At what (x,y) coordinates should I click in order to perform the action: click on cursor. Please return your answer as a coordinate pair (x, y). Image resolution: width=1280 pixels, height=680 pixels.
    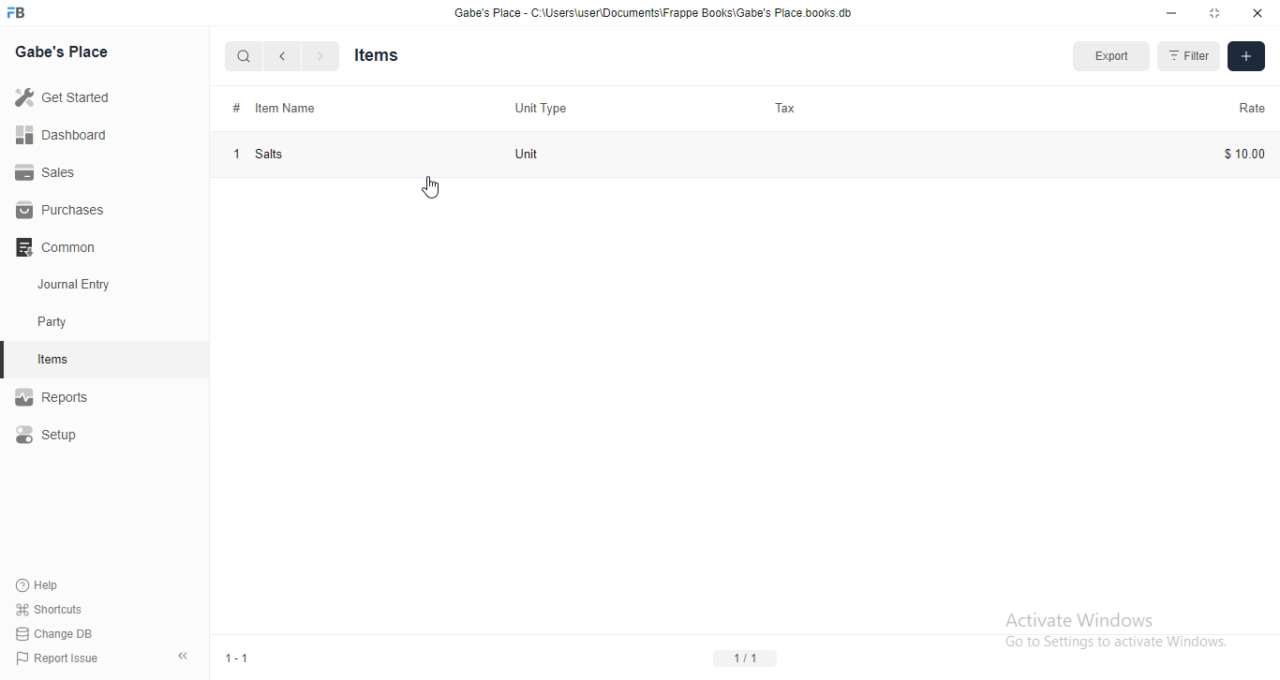
    Looking at the image, I should click on (432, 186).